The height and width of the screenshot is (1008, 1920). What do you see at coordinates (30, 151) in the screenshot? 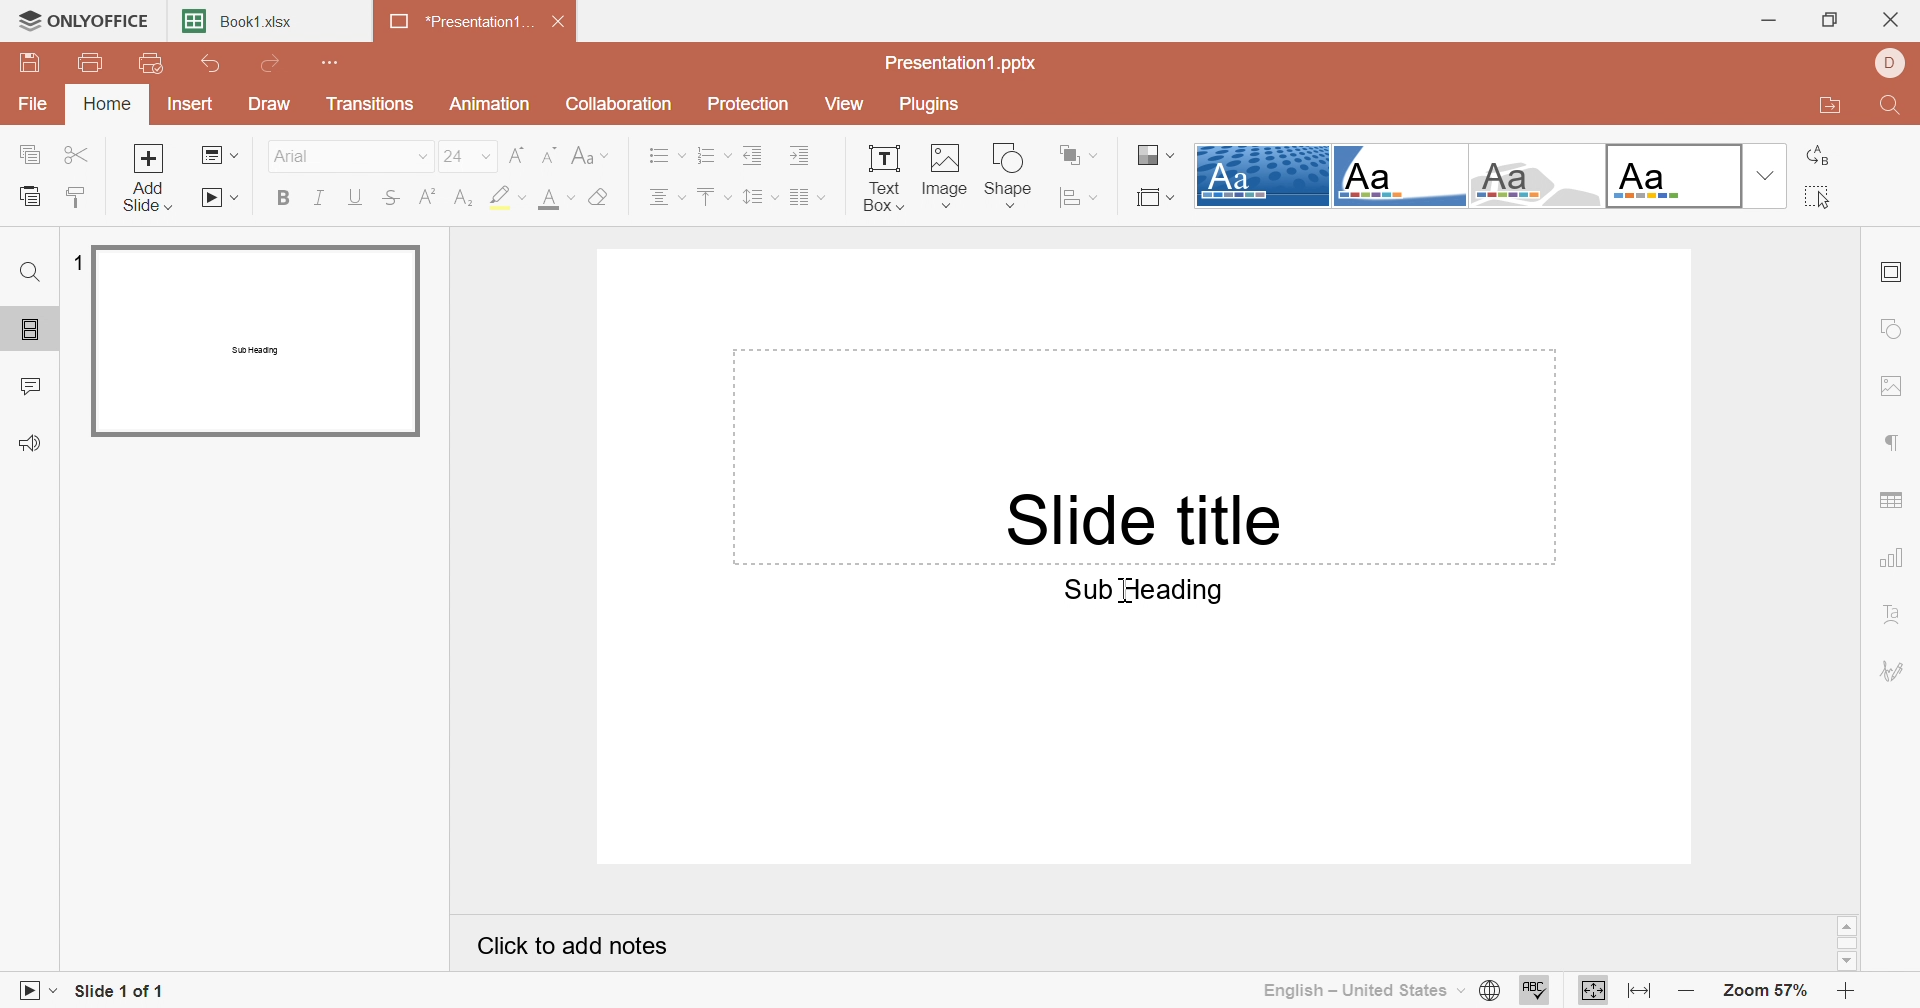
I see `Copy` at bounding box center [30, 151].